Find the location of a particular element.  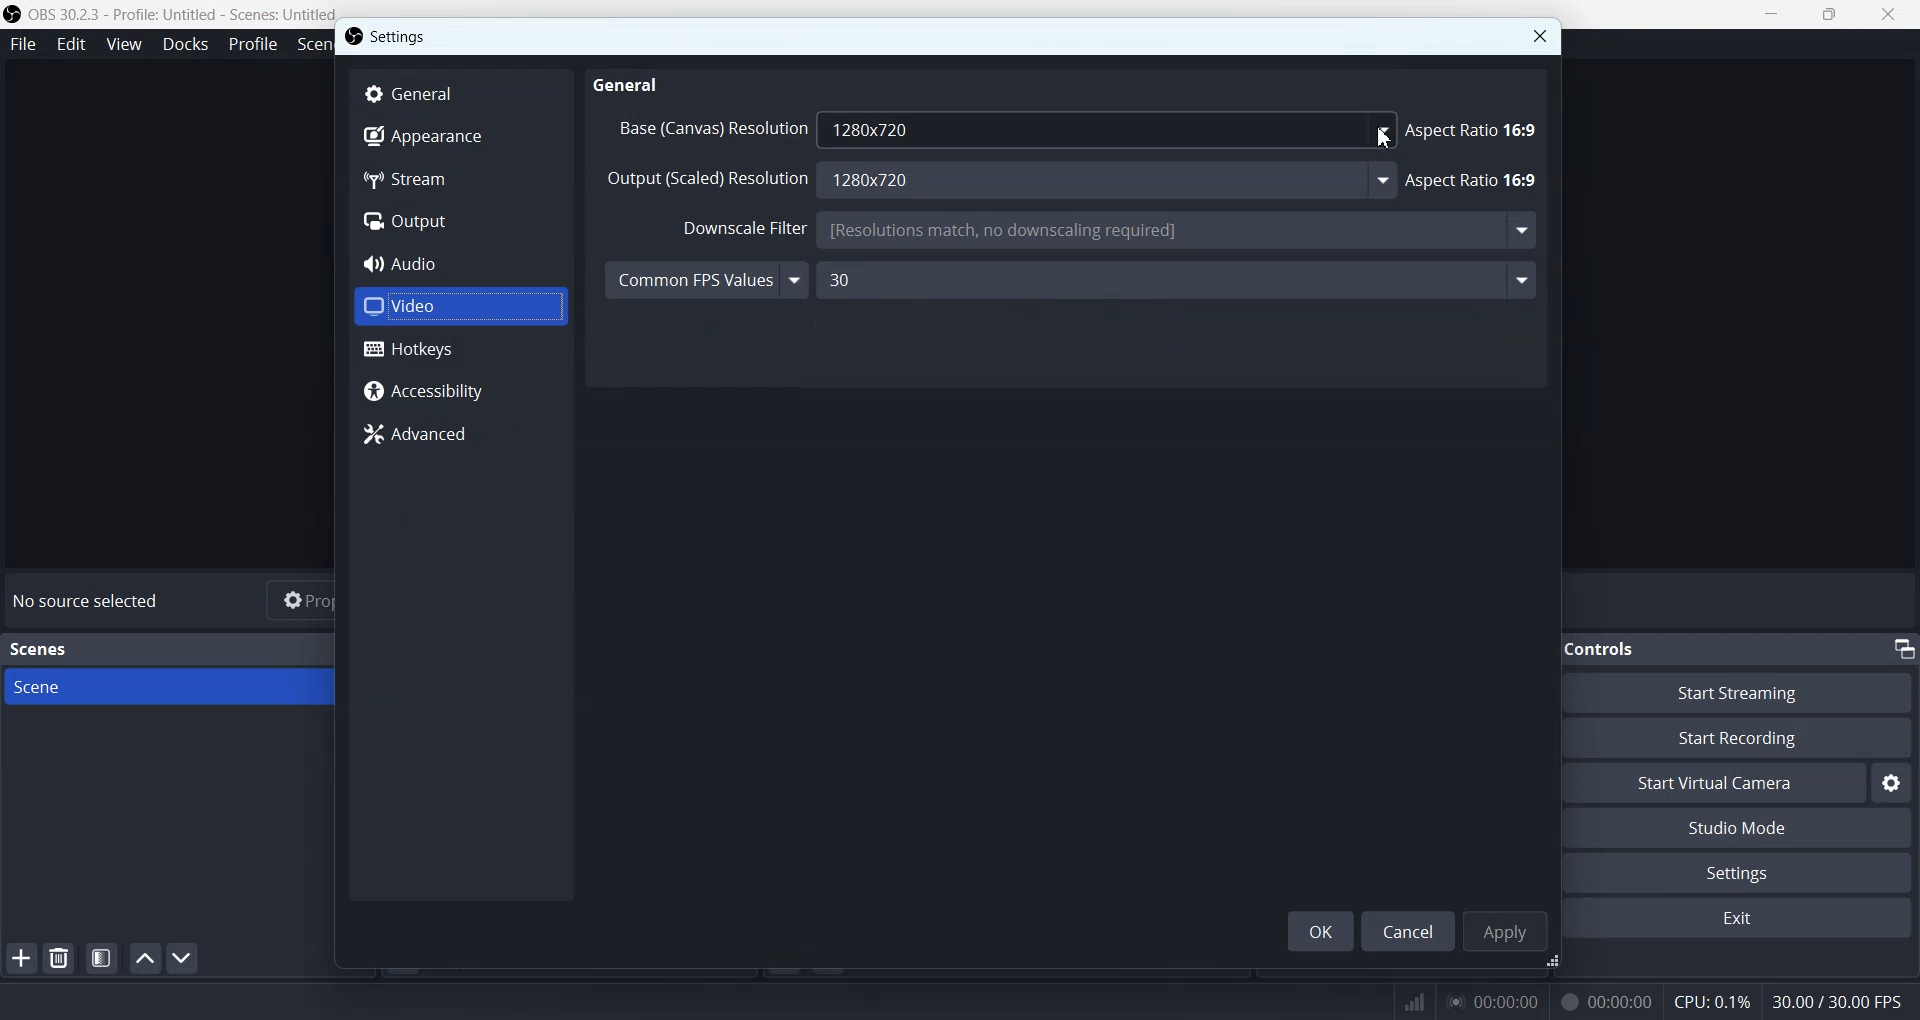

Start Recording is located at coordinates (1756, 738).